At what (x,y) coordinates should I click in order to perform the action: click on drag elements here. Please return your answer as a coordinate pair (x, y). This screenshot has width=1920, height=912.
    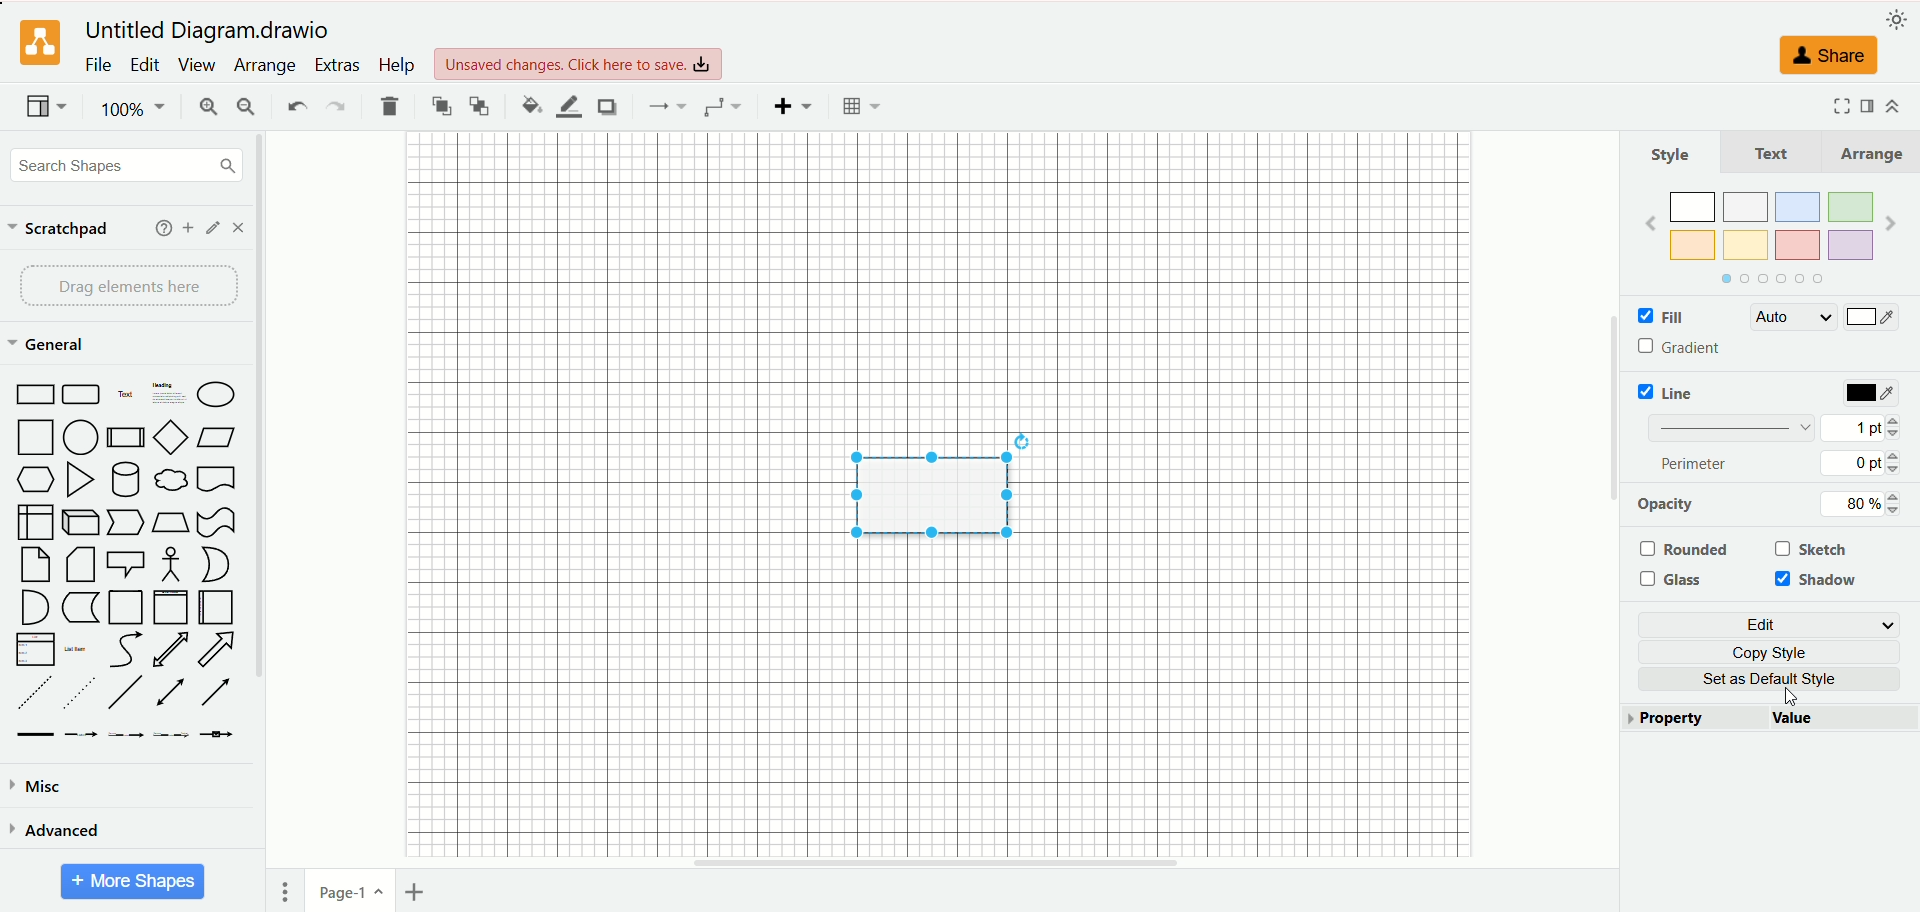
    Looking at the image, I should click on (131, 286).